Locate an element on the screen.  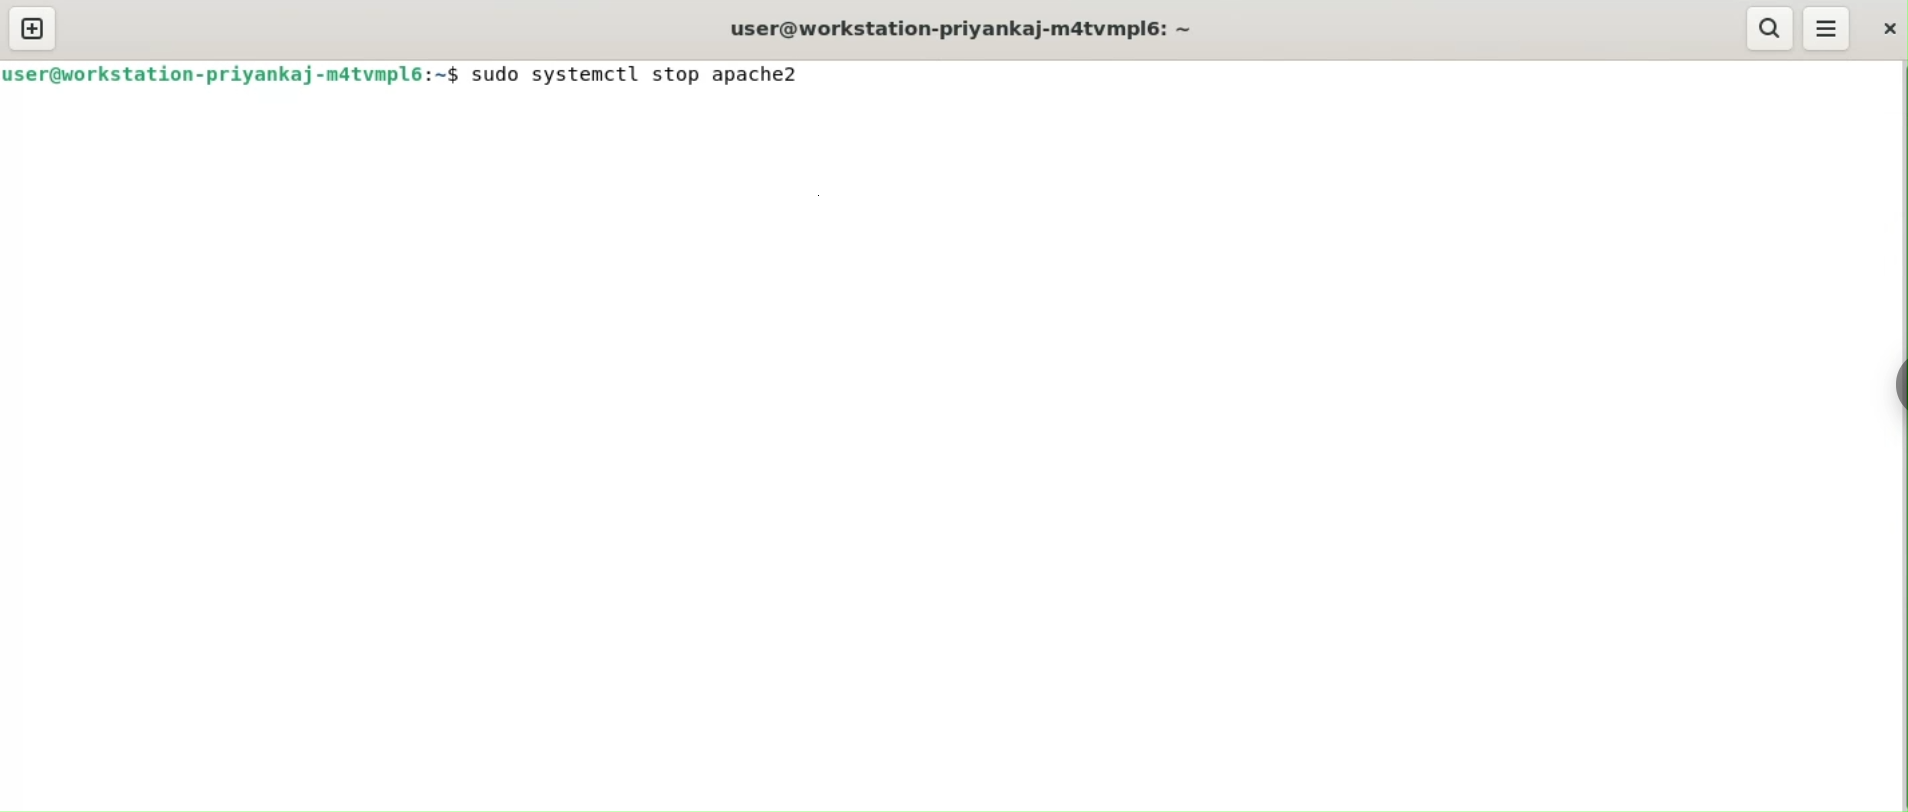
chrome options is located at coordinates (1885, 389).